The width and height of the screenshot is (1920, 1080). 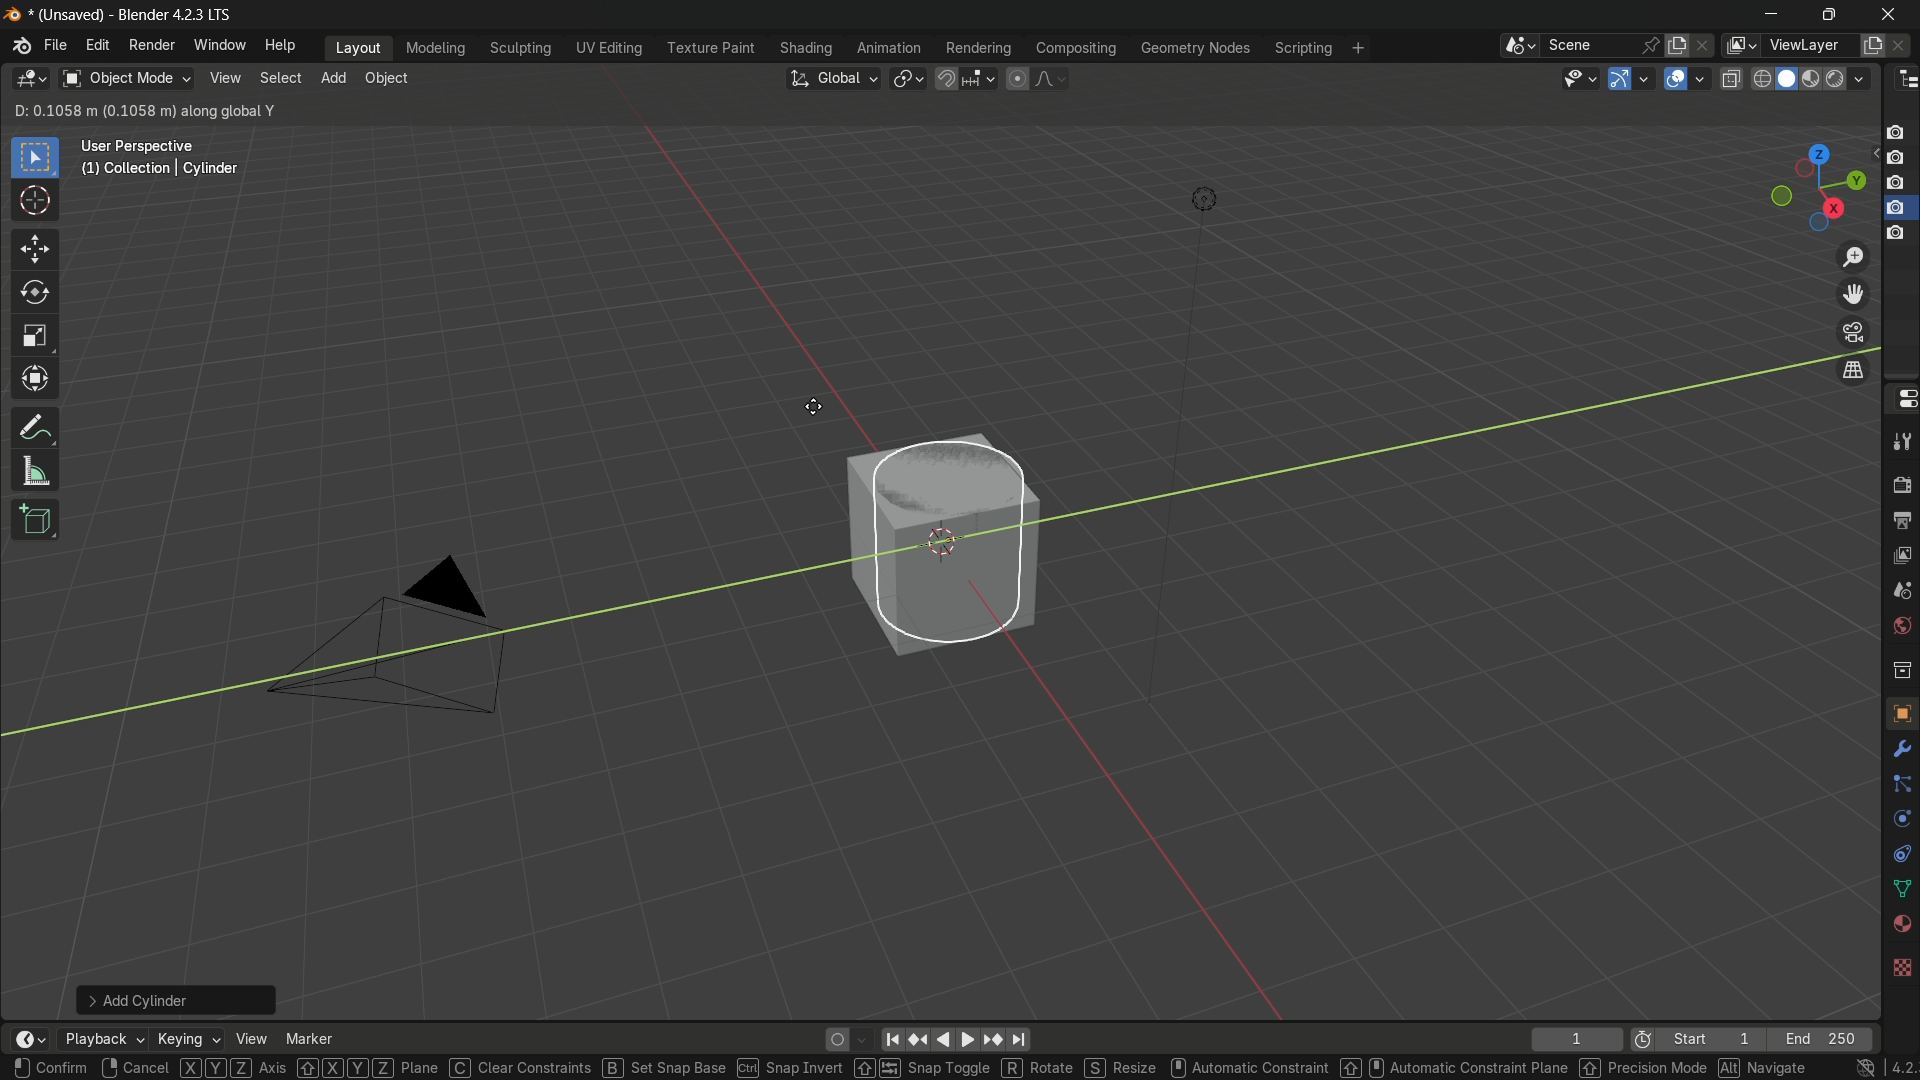 What do you see at coordinates (1900, 438) in the screenshot?
I see `tools` at bounding box center [1900, 438].